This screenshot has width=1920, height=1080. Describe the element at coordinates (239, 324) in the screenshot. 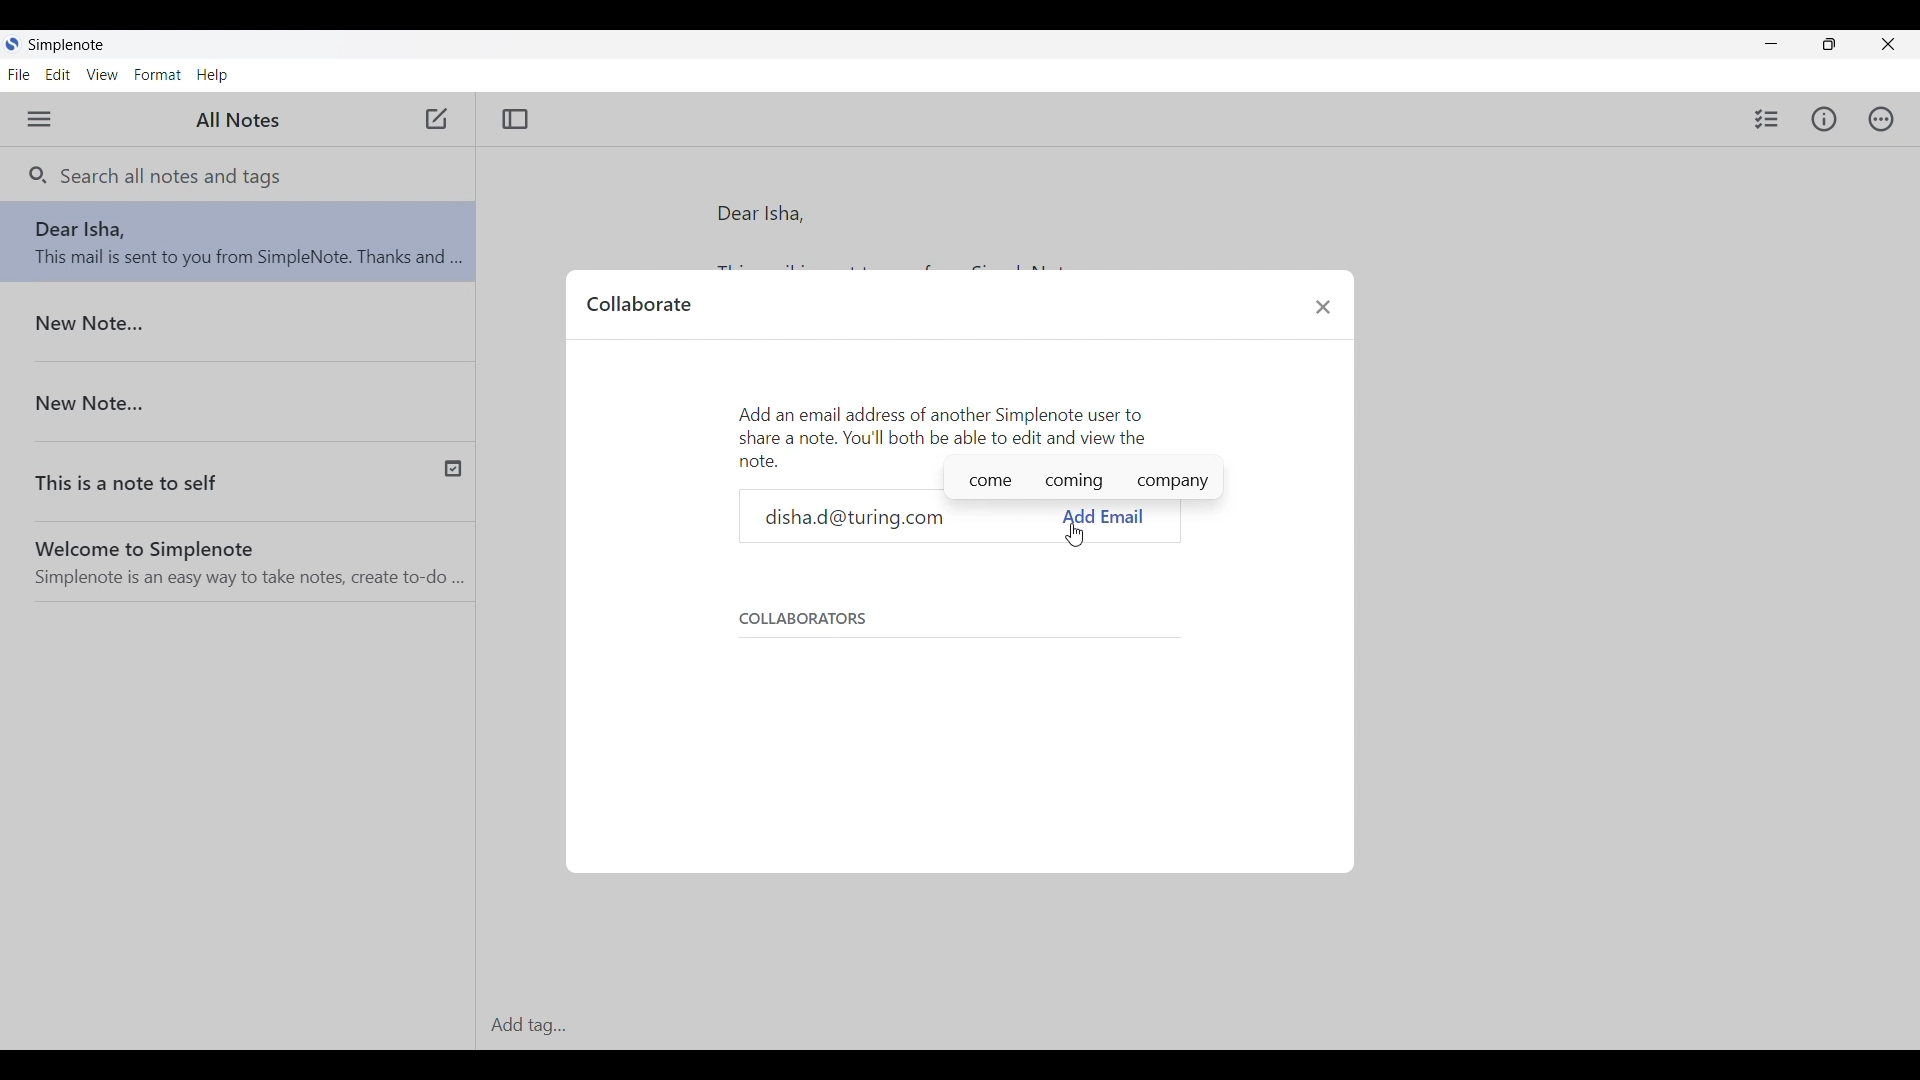

I see `New Note..` at that location.